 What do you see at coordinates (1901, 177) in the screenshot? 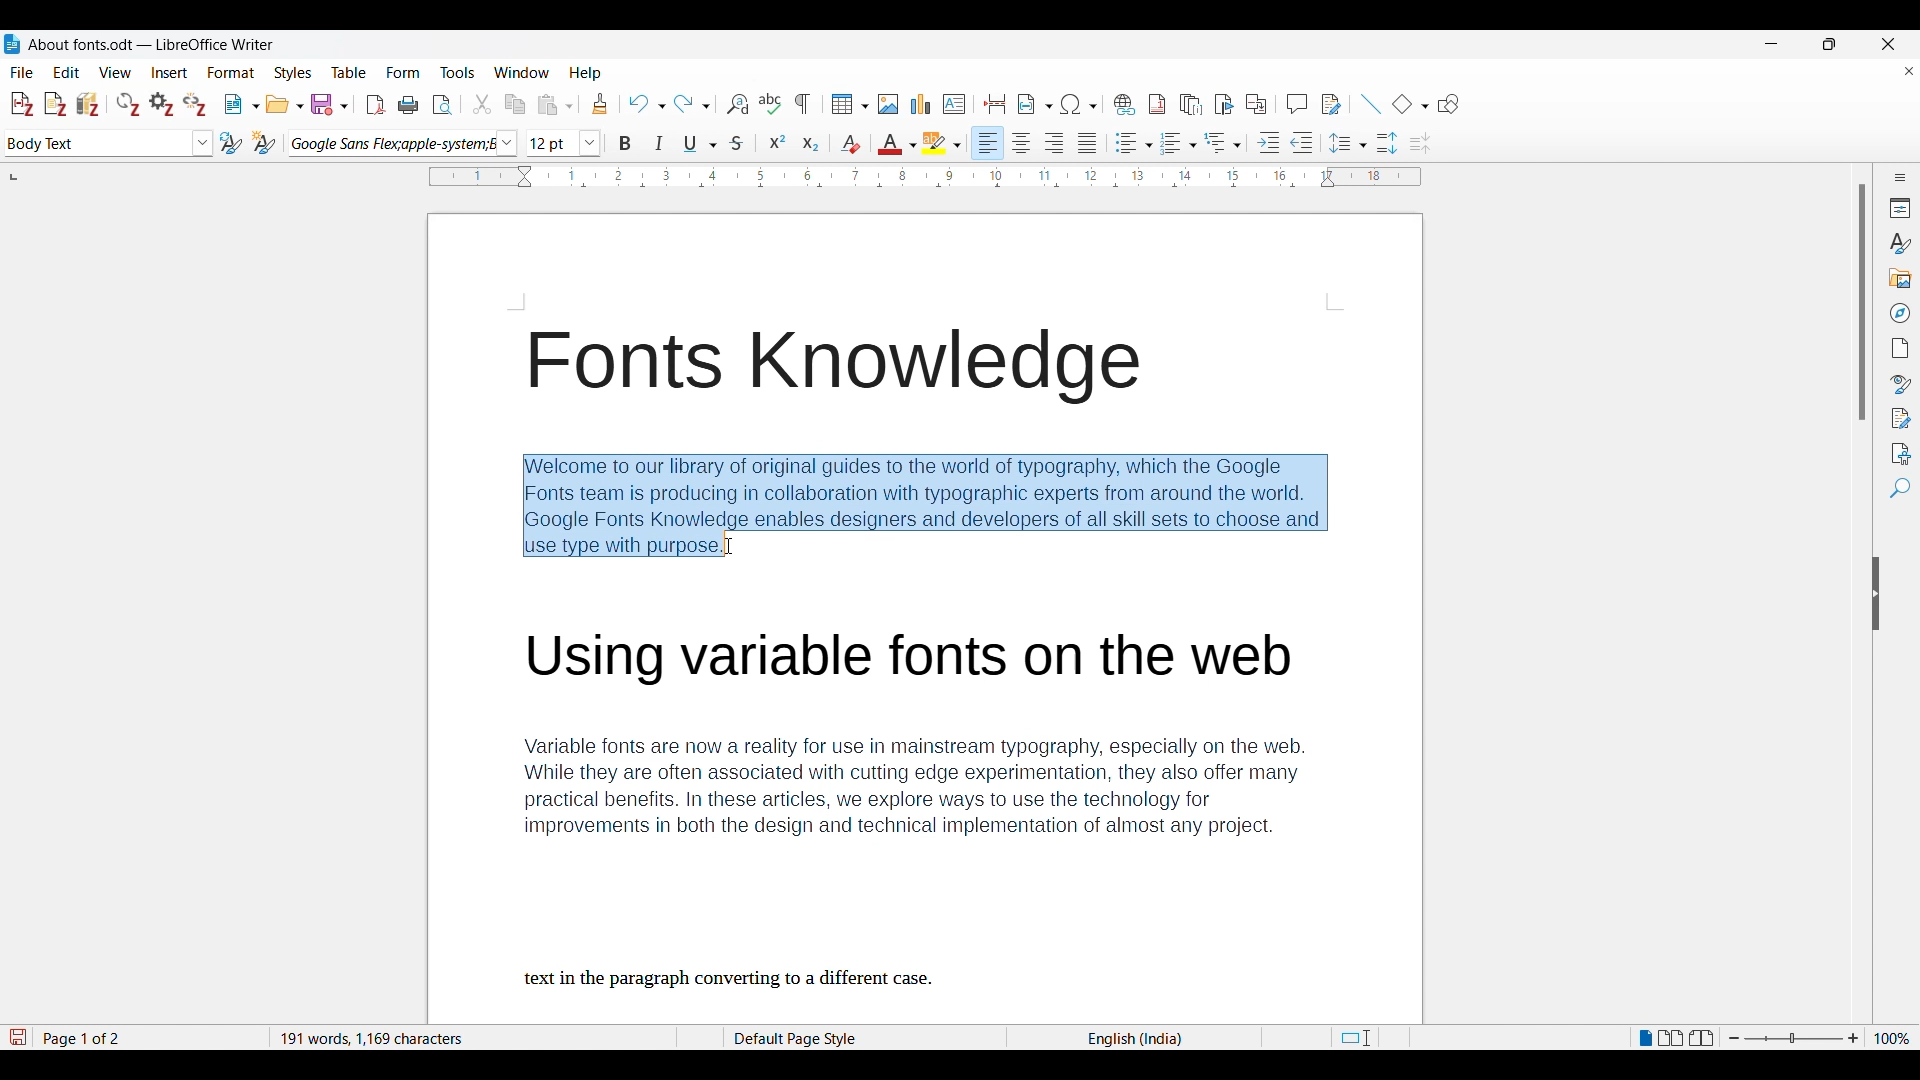
I see `Sidebar settings` at bounding box center [1901, 177].